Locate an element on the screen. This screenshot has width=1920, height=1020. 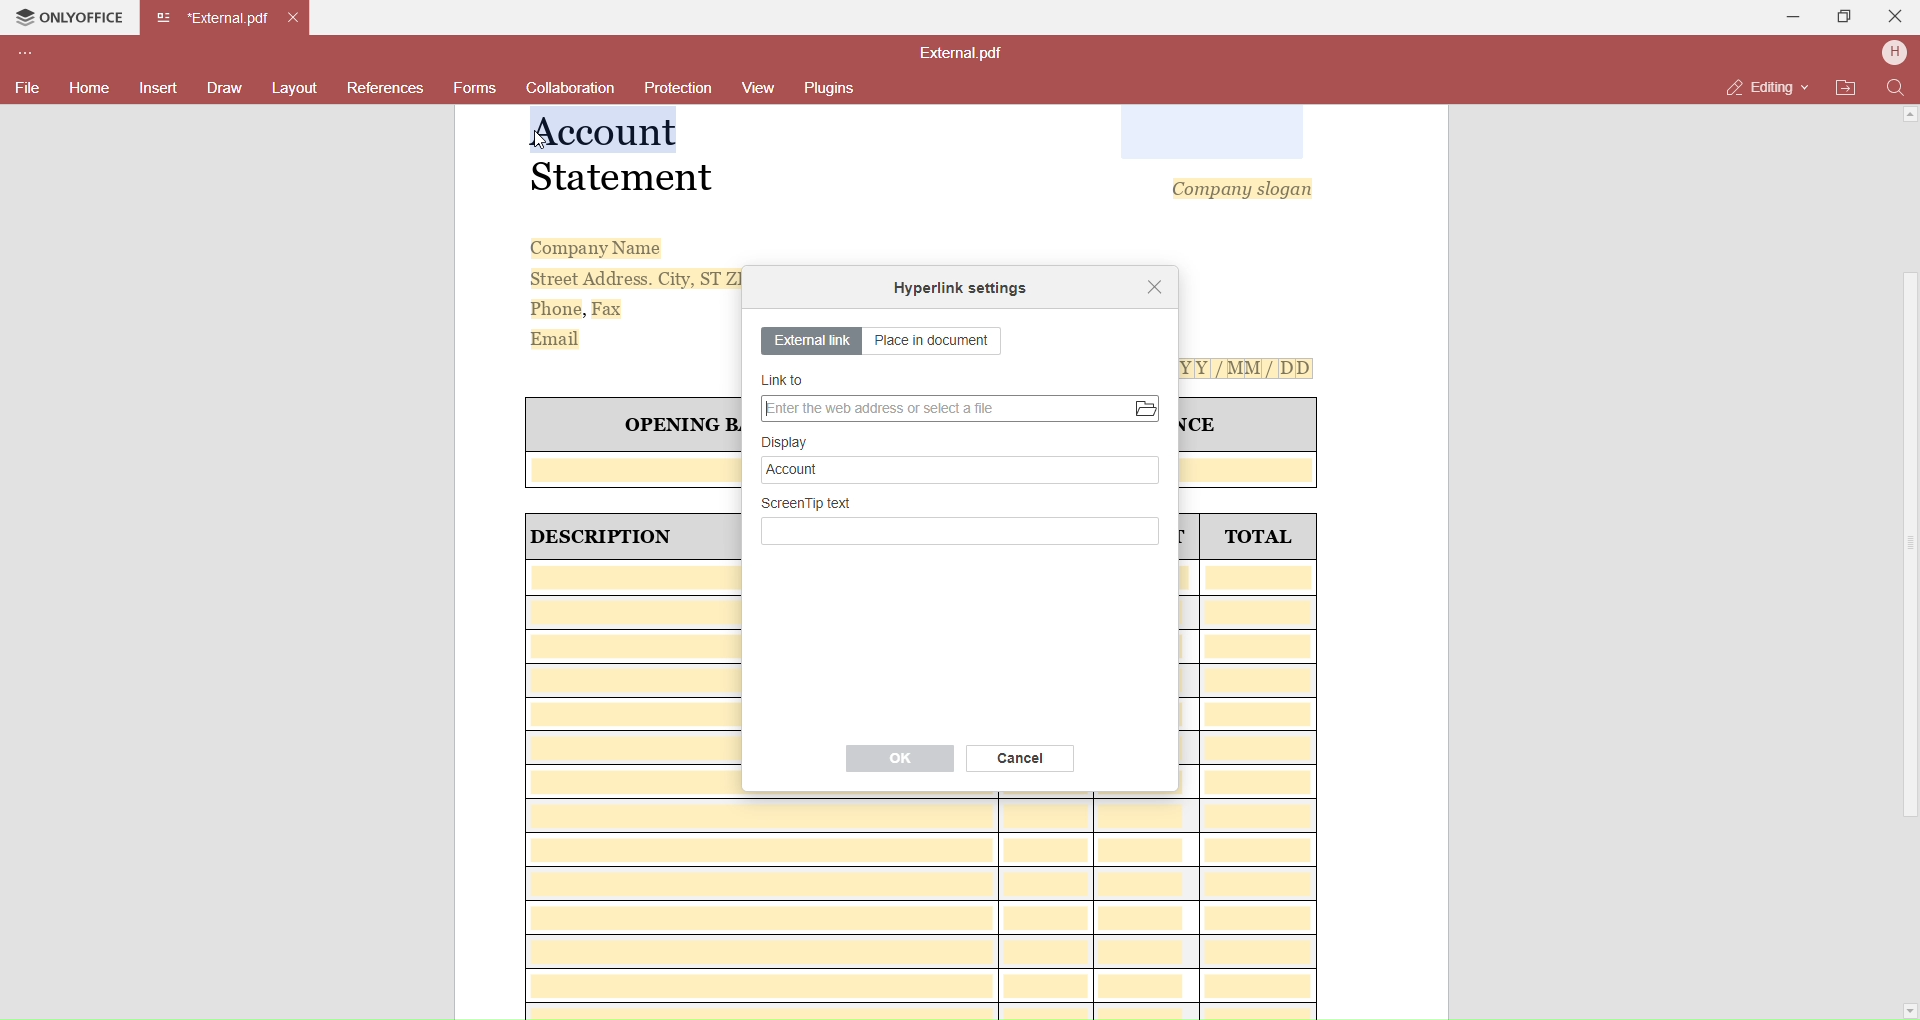
References is located at coordinates (385, 91).